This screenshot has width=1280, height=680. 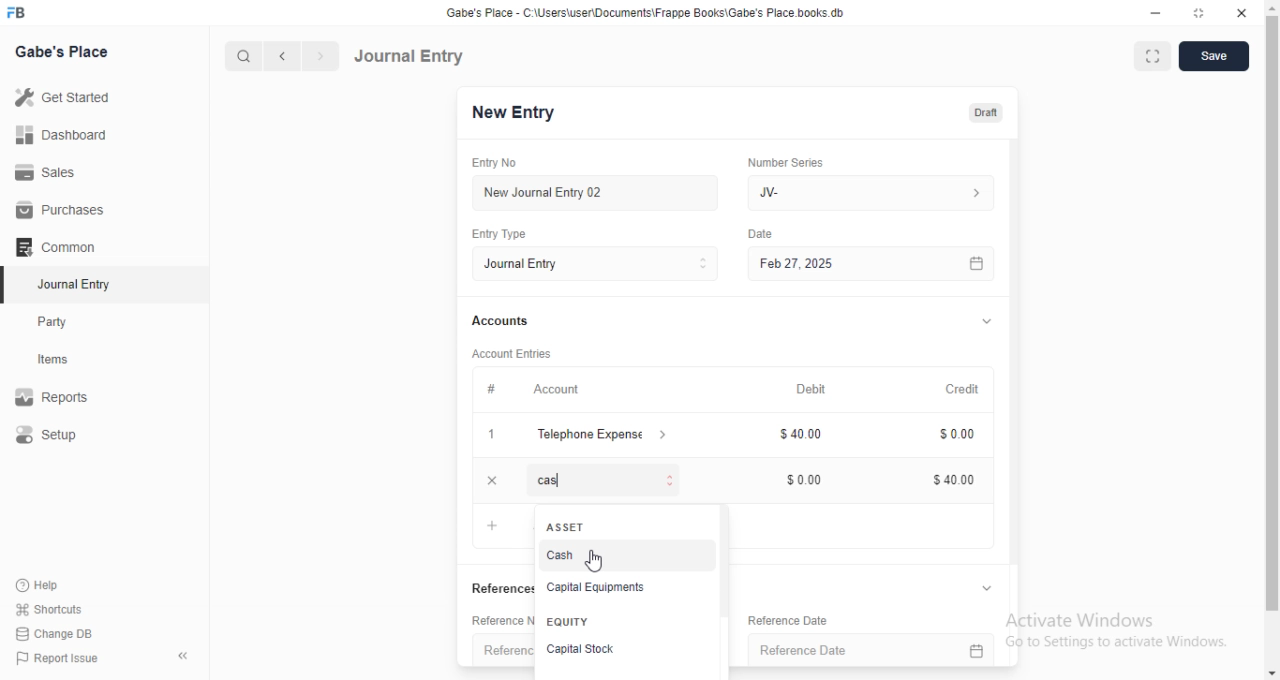 I want to click on Feb 27, 2025, so click(x=883, y=264).